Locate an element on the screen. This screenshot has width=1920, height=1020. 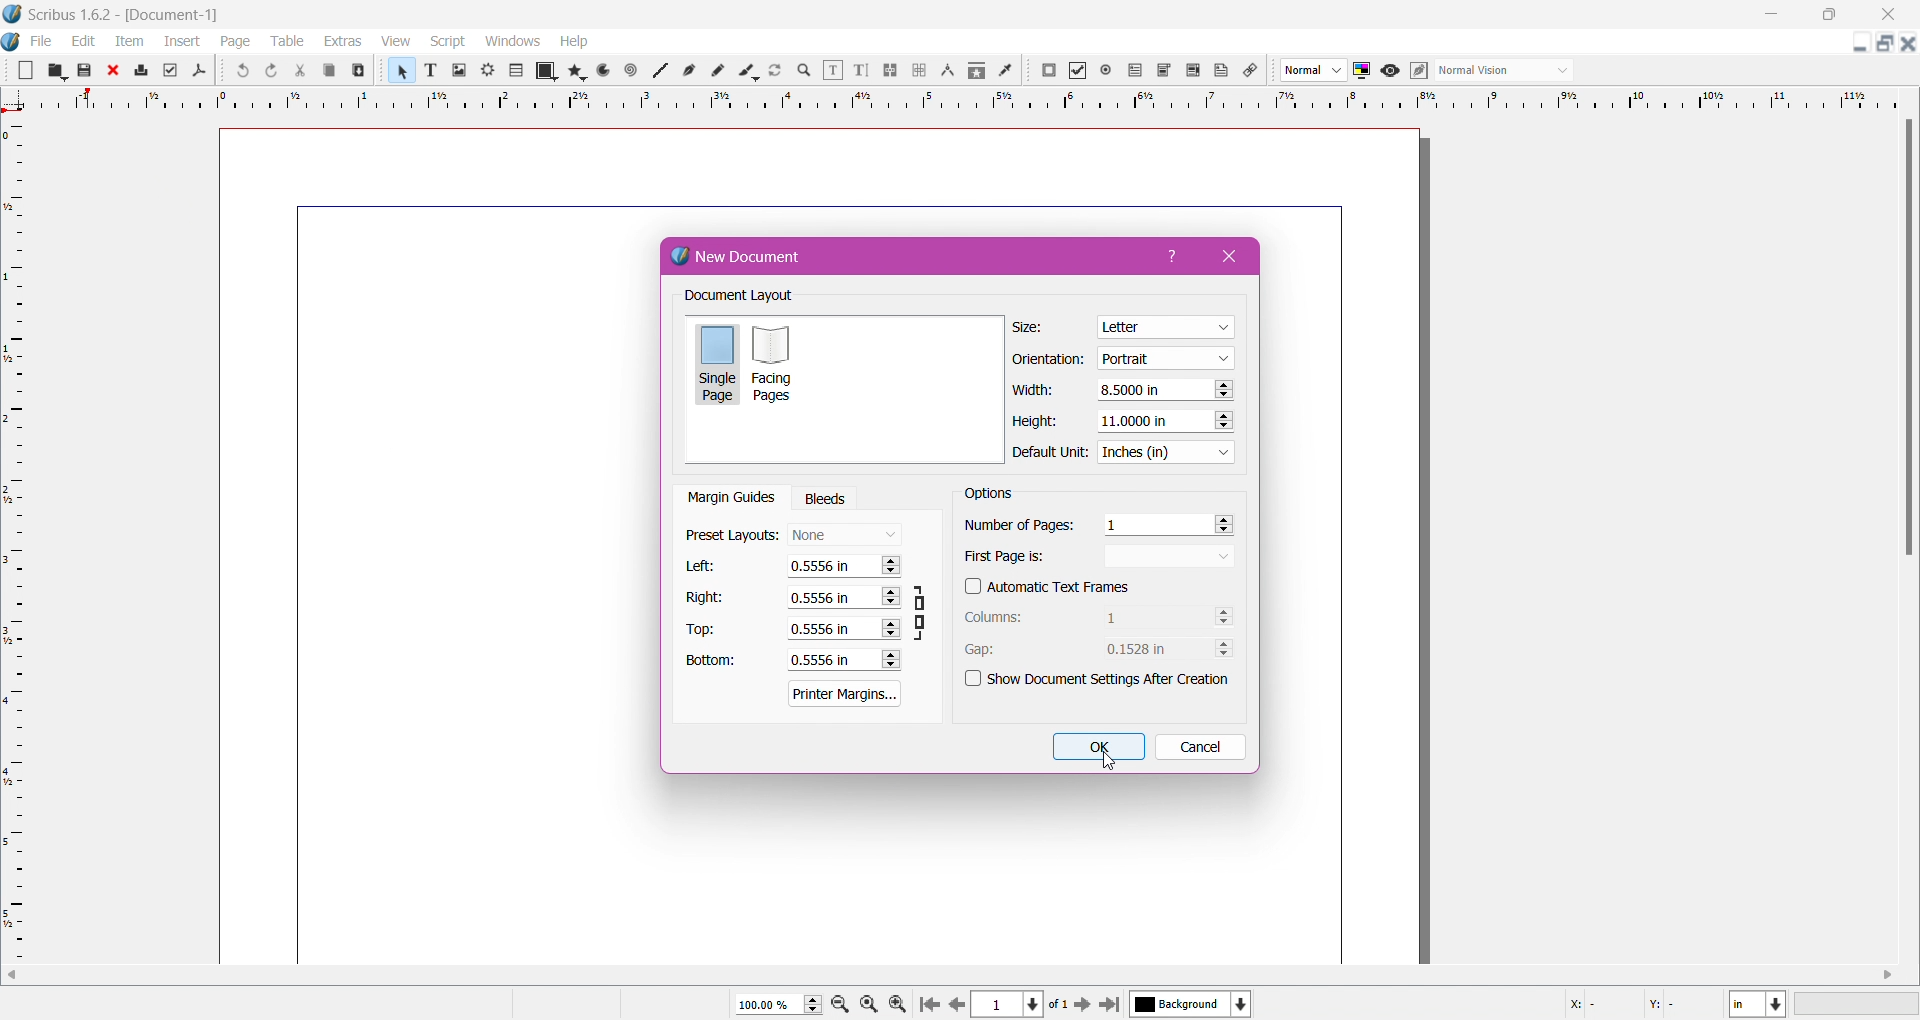
0.1528 in : is located at coordinates (1163, 651).